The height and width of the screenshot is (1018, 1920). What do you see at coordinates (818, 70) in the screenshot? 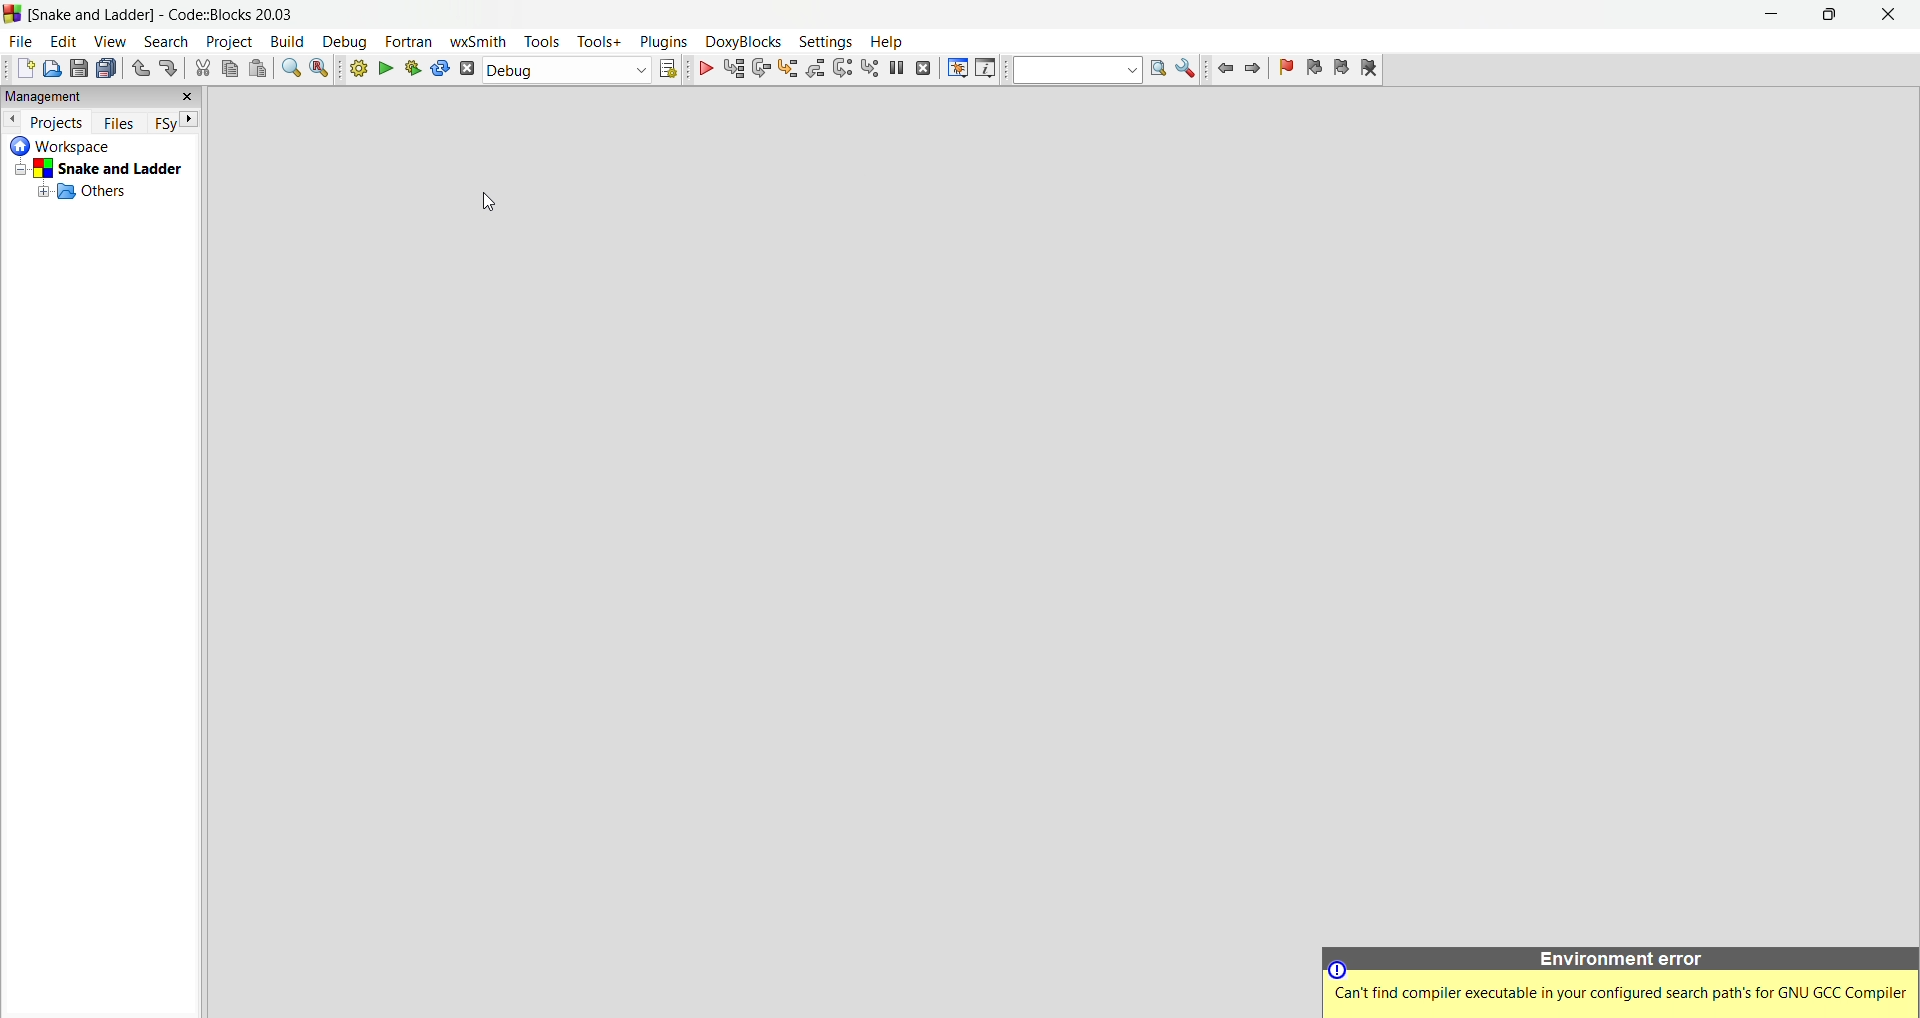
I see `step out` at bounding box center [818, 70].